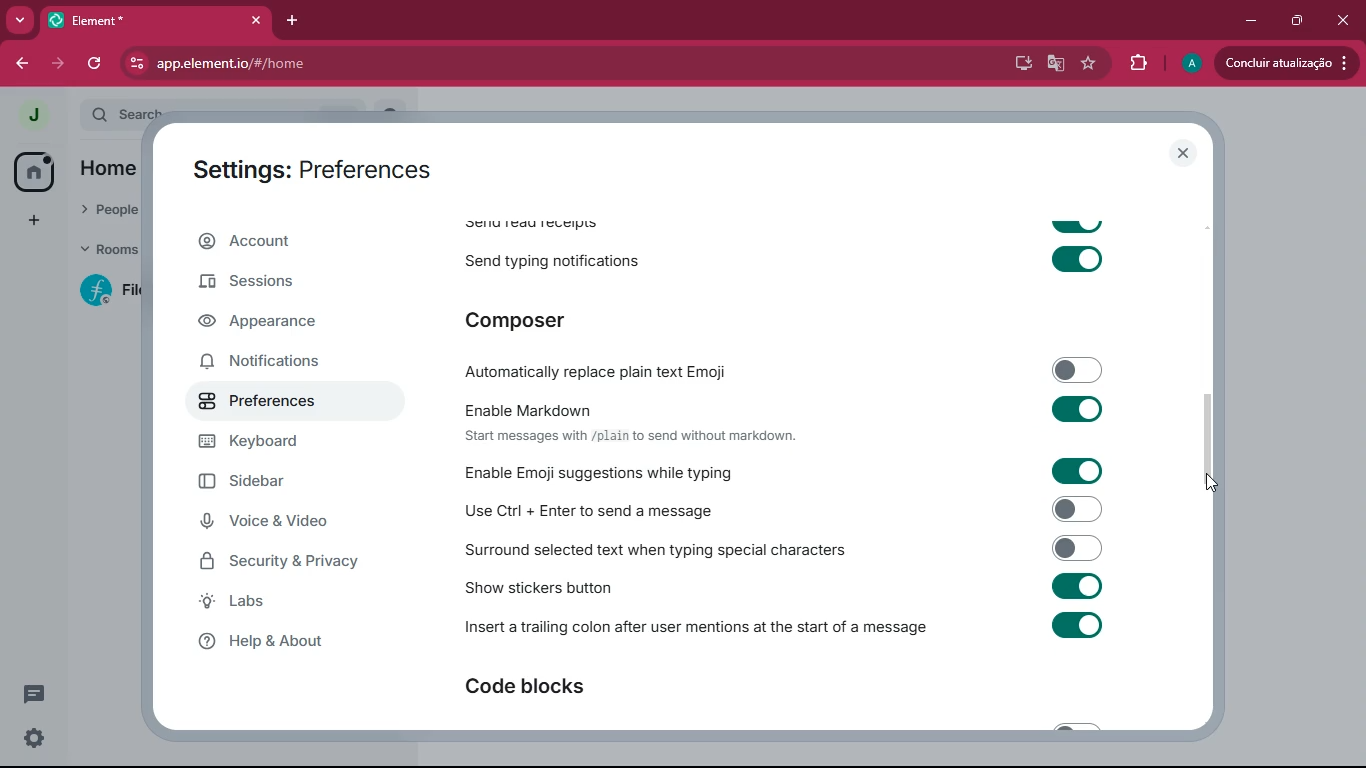  What do you see at coordinates (300, 64) in the screenshot?
I see `url` at bounding box center [300, 64].